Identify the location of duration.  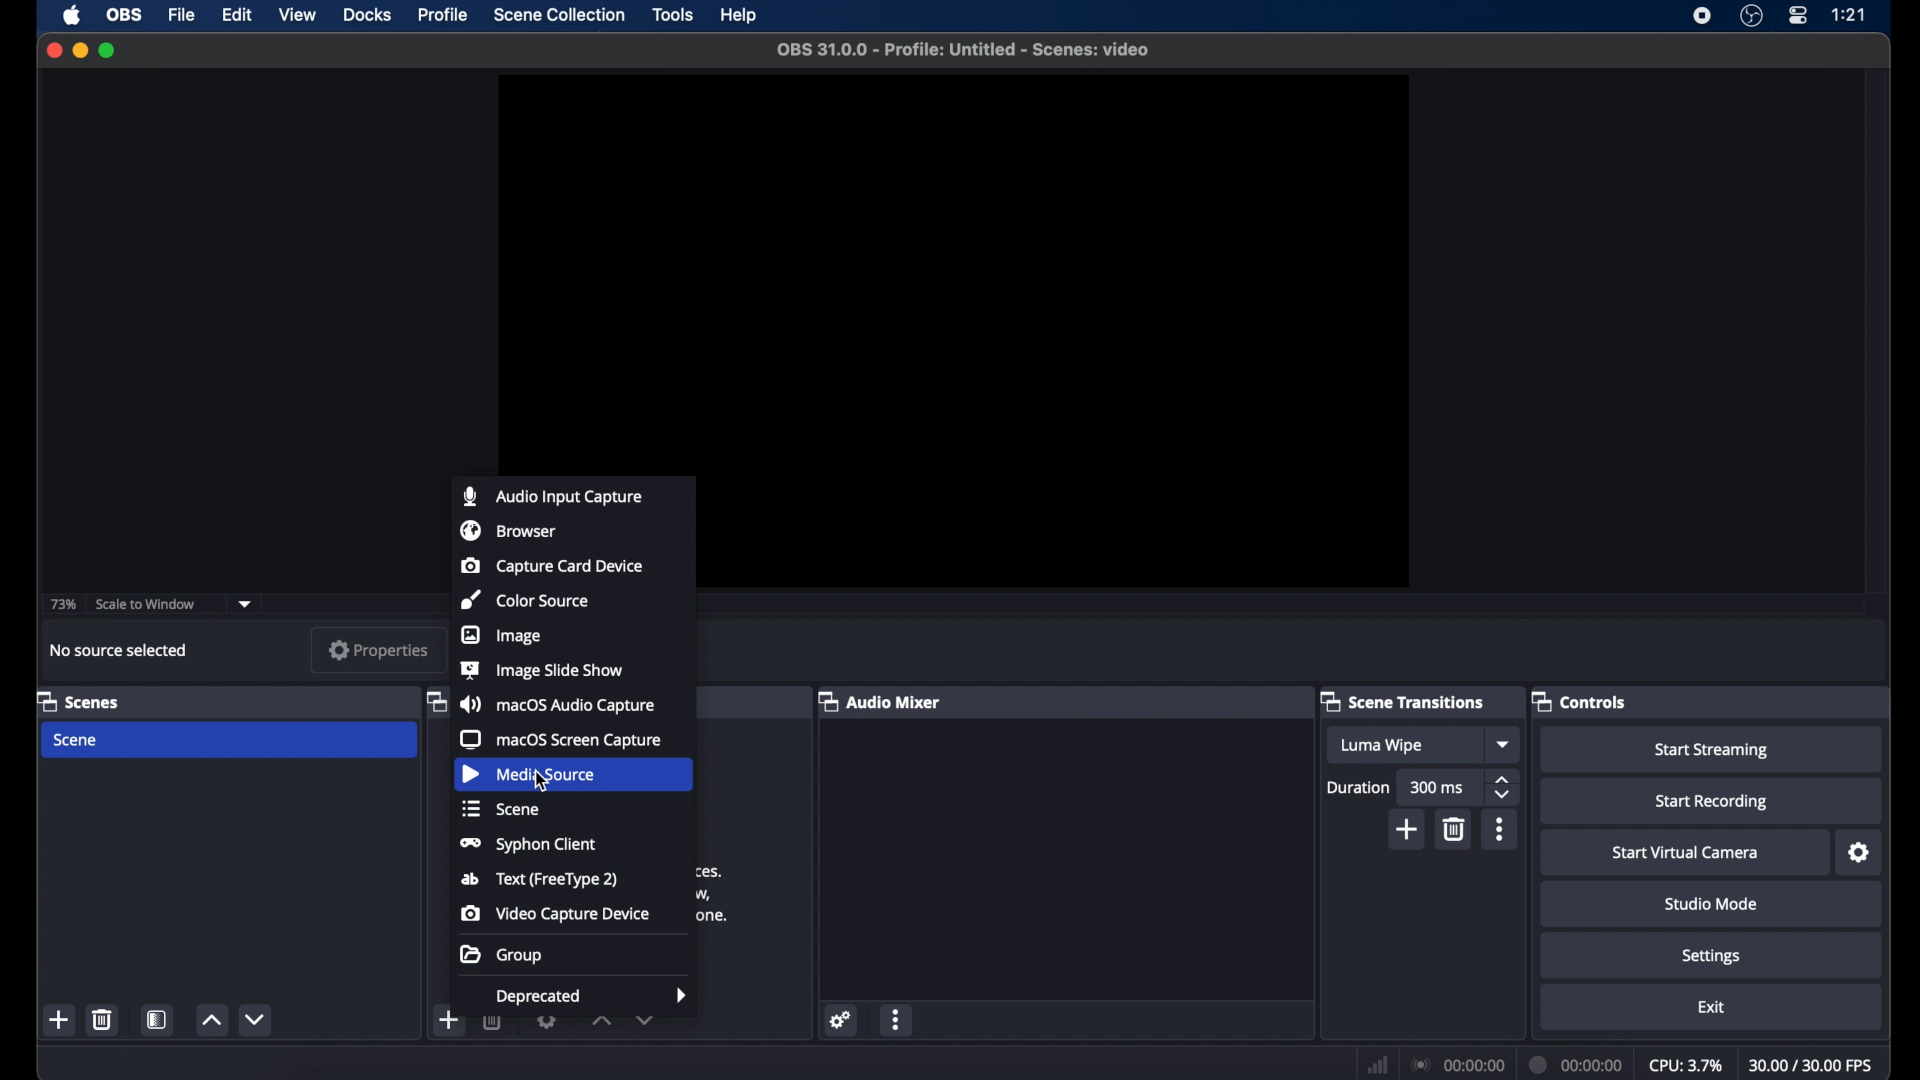
(1357, 788).